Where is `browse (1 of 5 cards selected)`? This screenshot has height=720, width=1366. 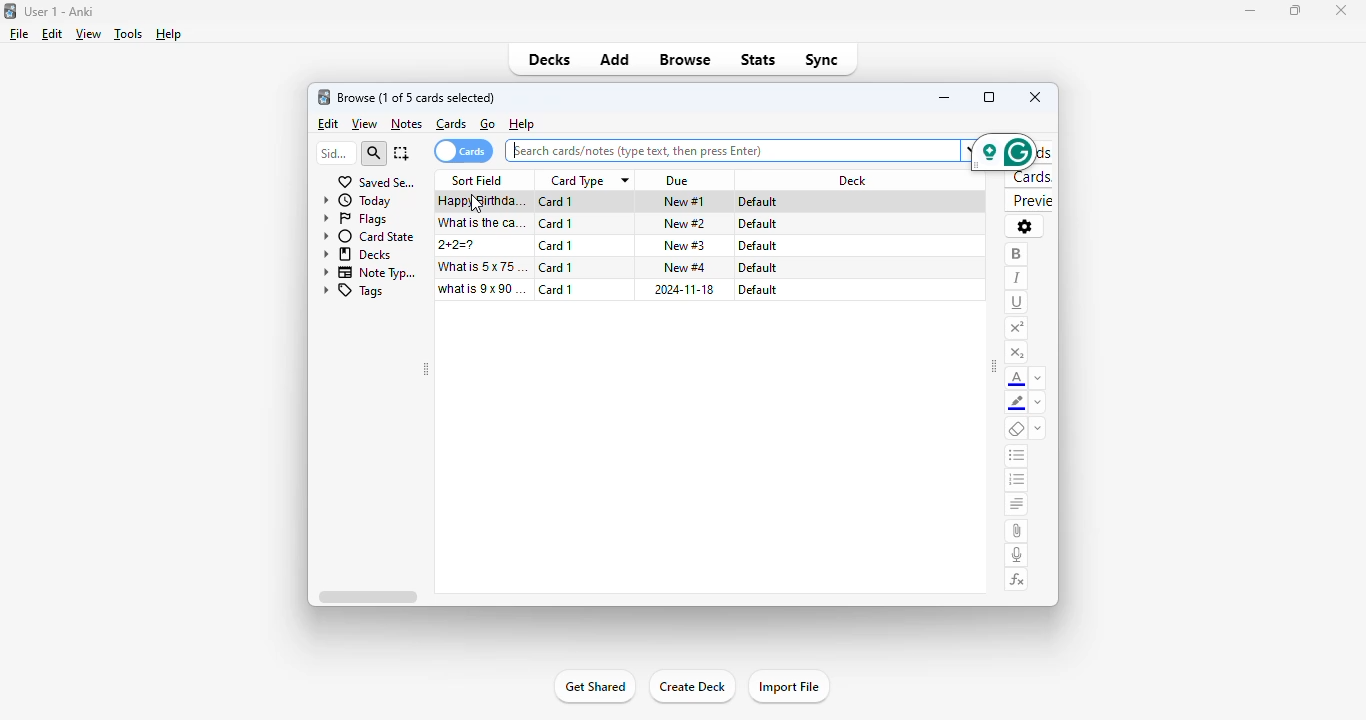
browse (1 of 5 cards selected) is located at coordinates (416, 98).